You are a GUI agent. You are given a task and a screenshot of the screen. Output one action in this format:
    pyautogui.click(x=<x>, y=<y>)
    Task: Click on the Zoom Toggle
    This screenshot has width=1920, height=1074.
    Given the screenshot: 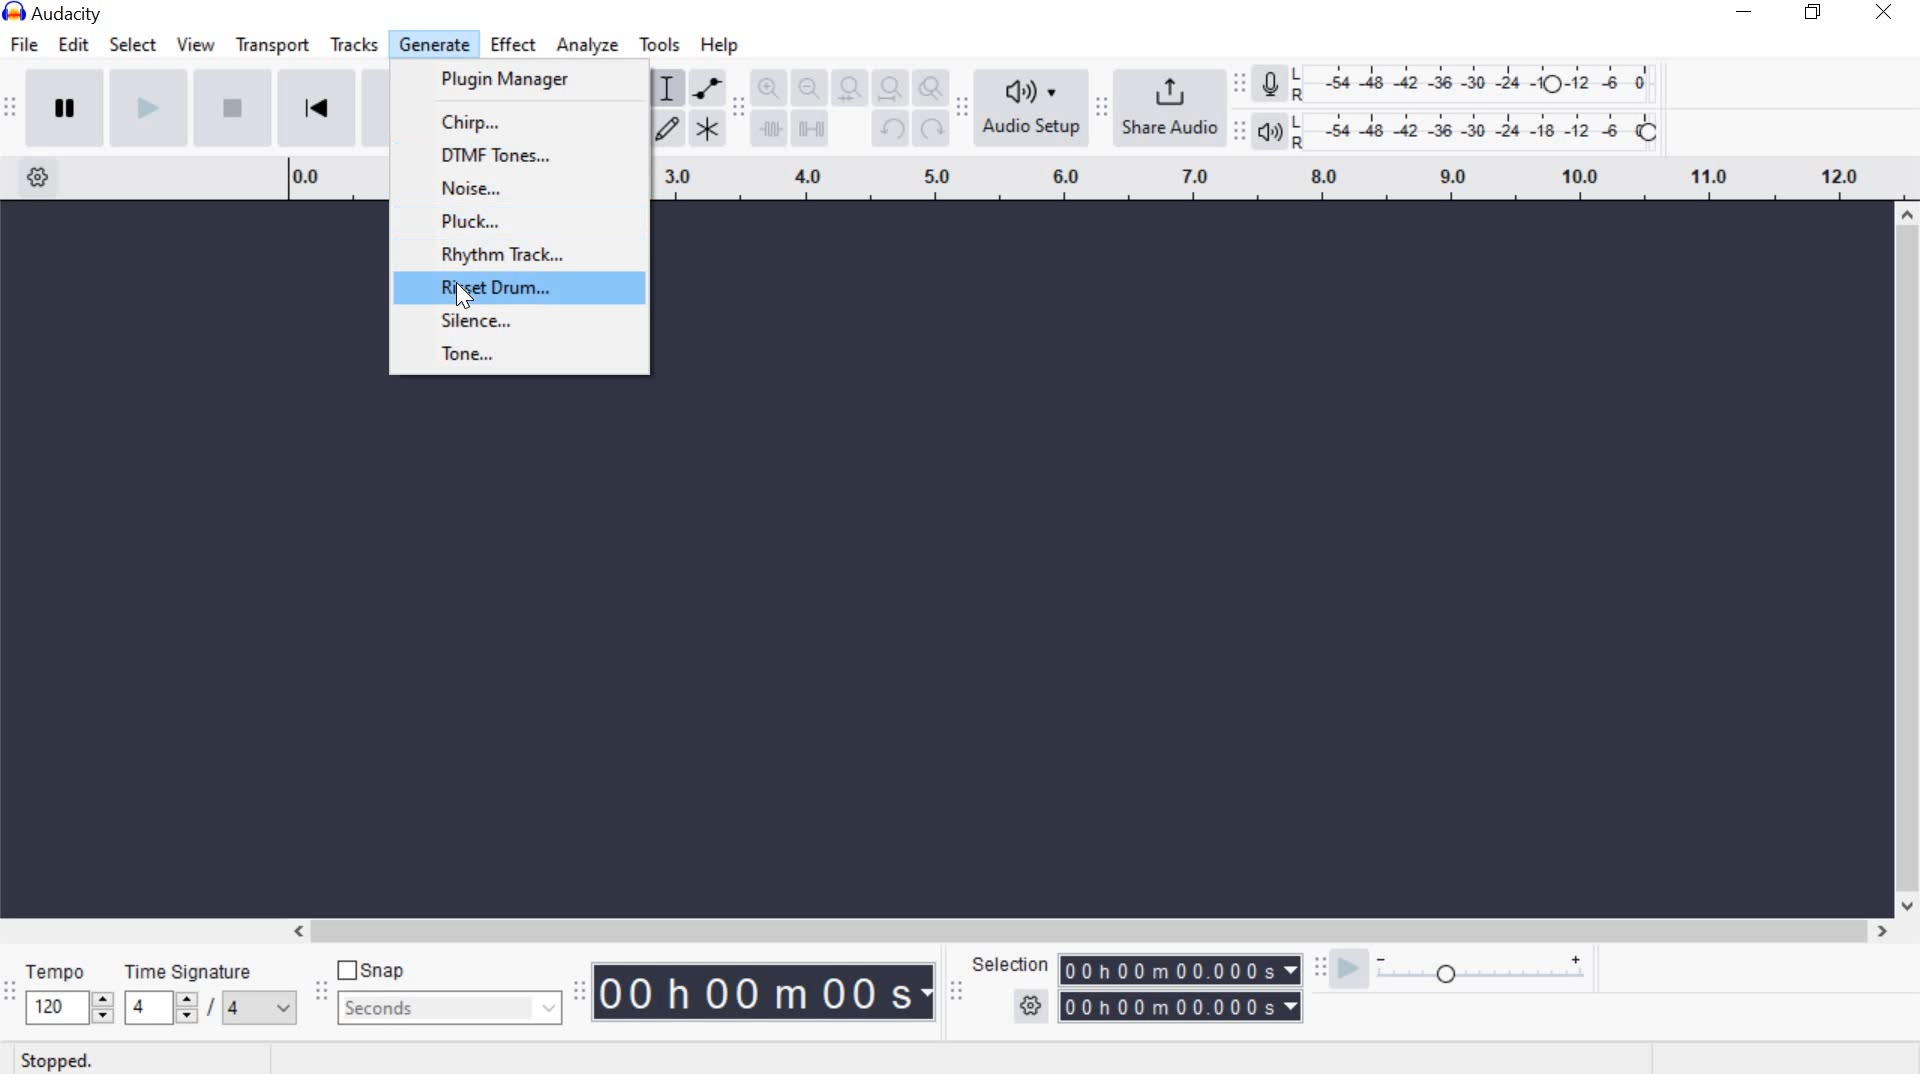 What is the action you would take?
    pyautogui.click(x=929, y=87)
    